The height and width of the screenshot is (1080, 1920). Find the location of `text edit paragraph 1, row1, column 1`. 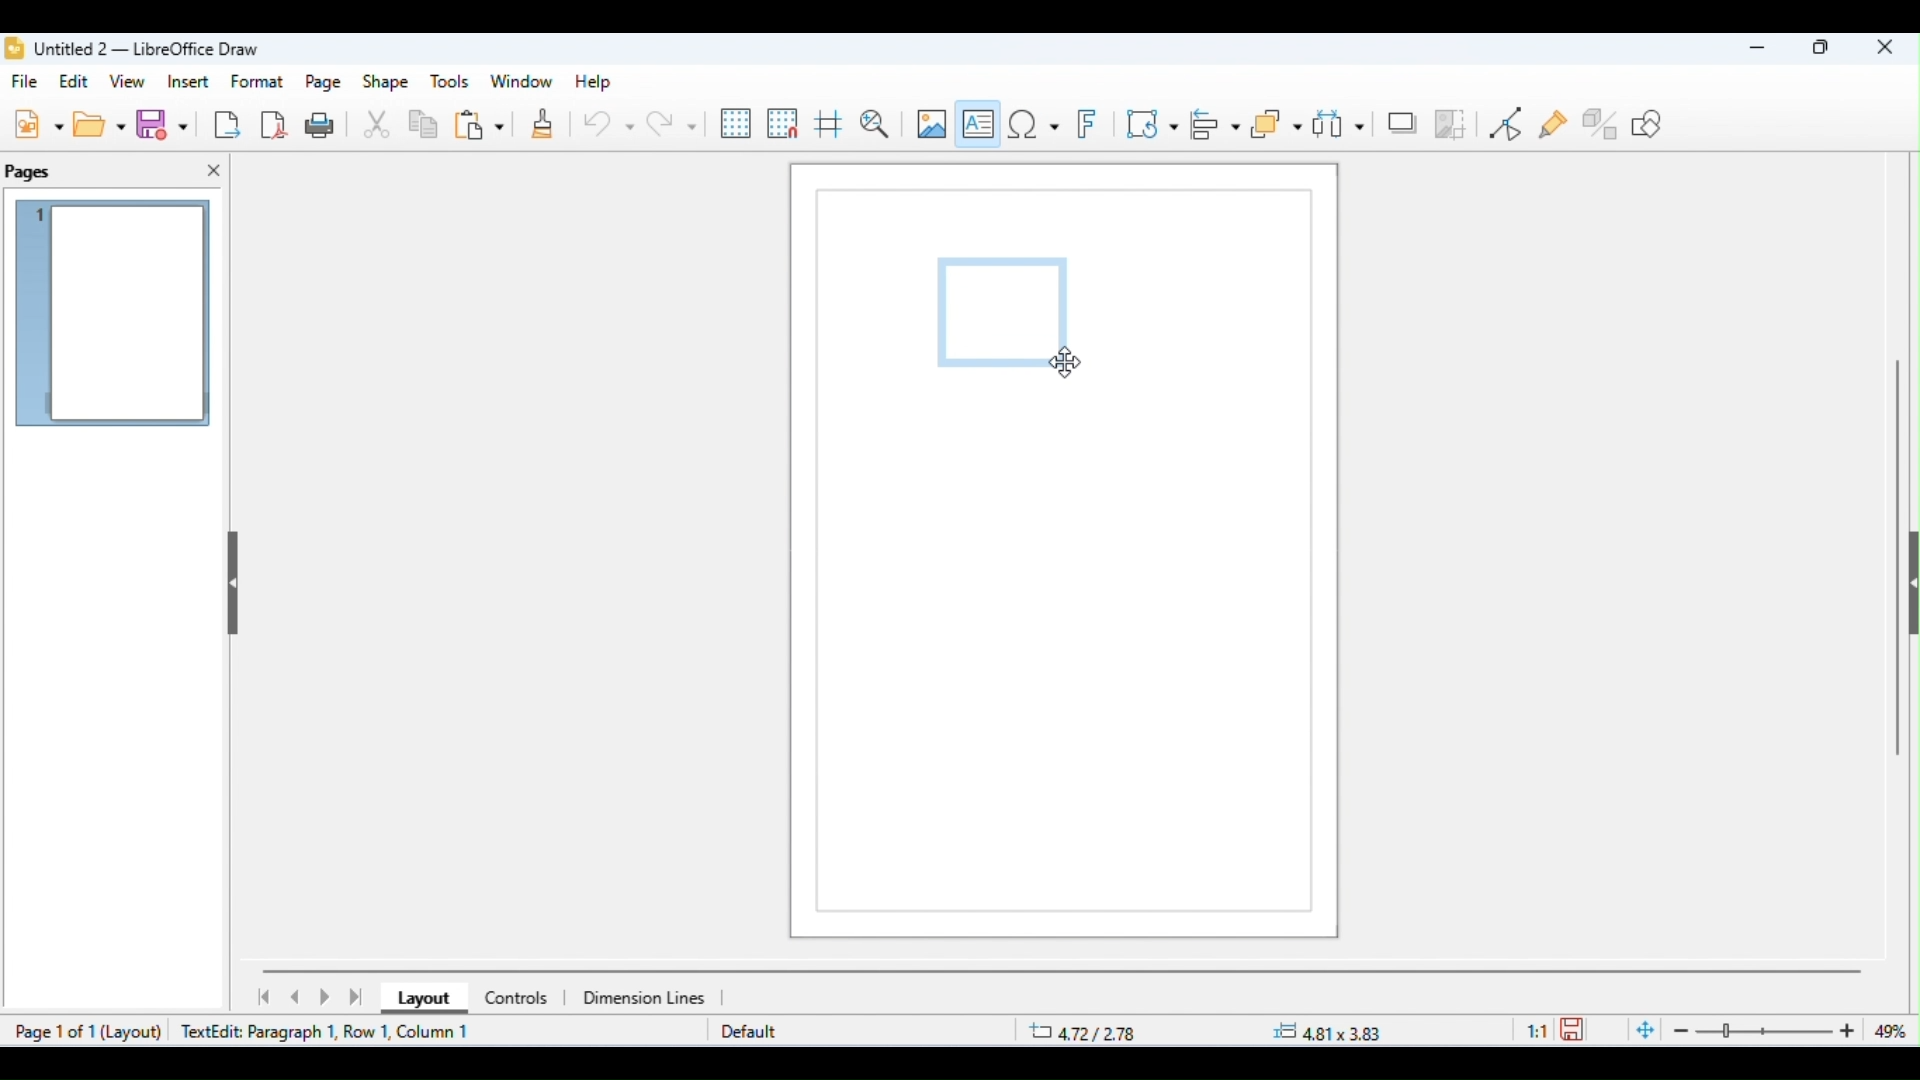

text edit paragraph 1, row1, column 1 is located at coordinates (332, 1031).